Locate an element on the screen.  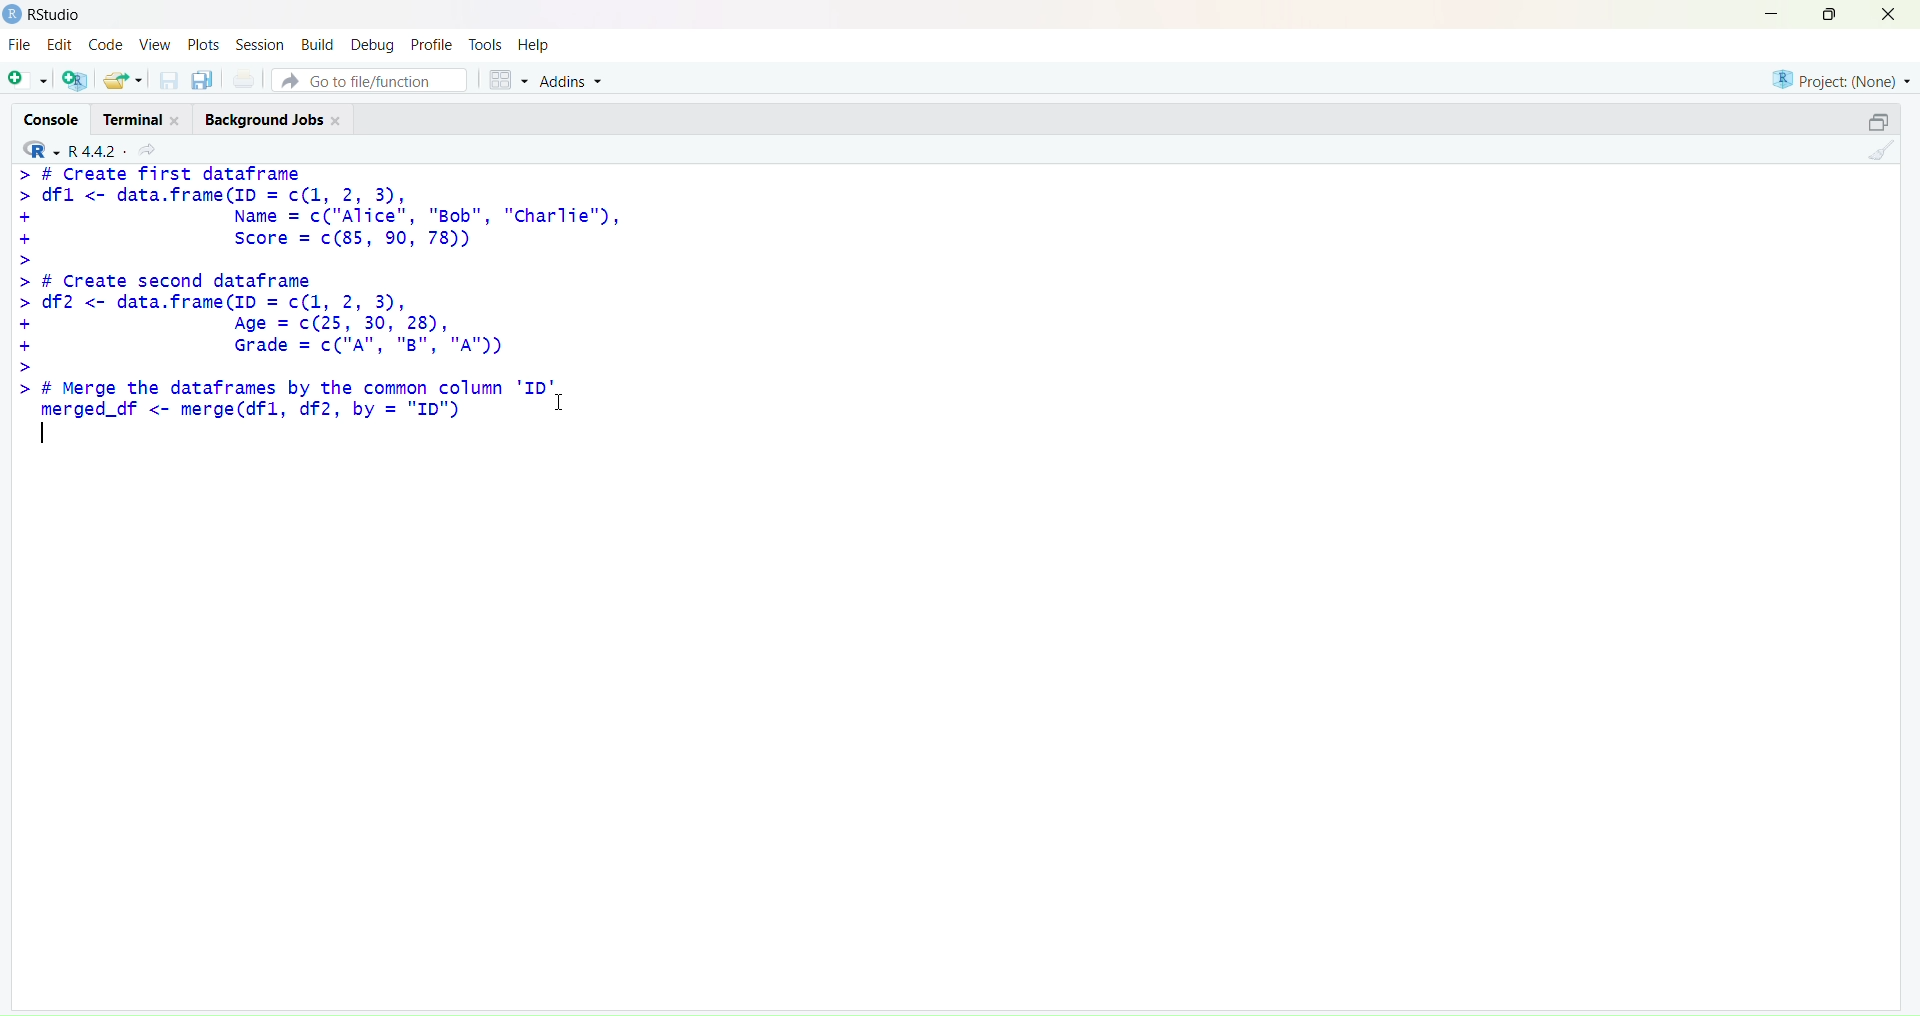
Terminal is located at coordinates (146, 117).